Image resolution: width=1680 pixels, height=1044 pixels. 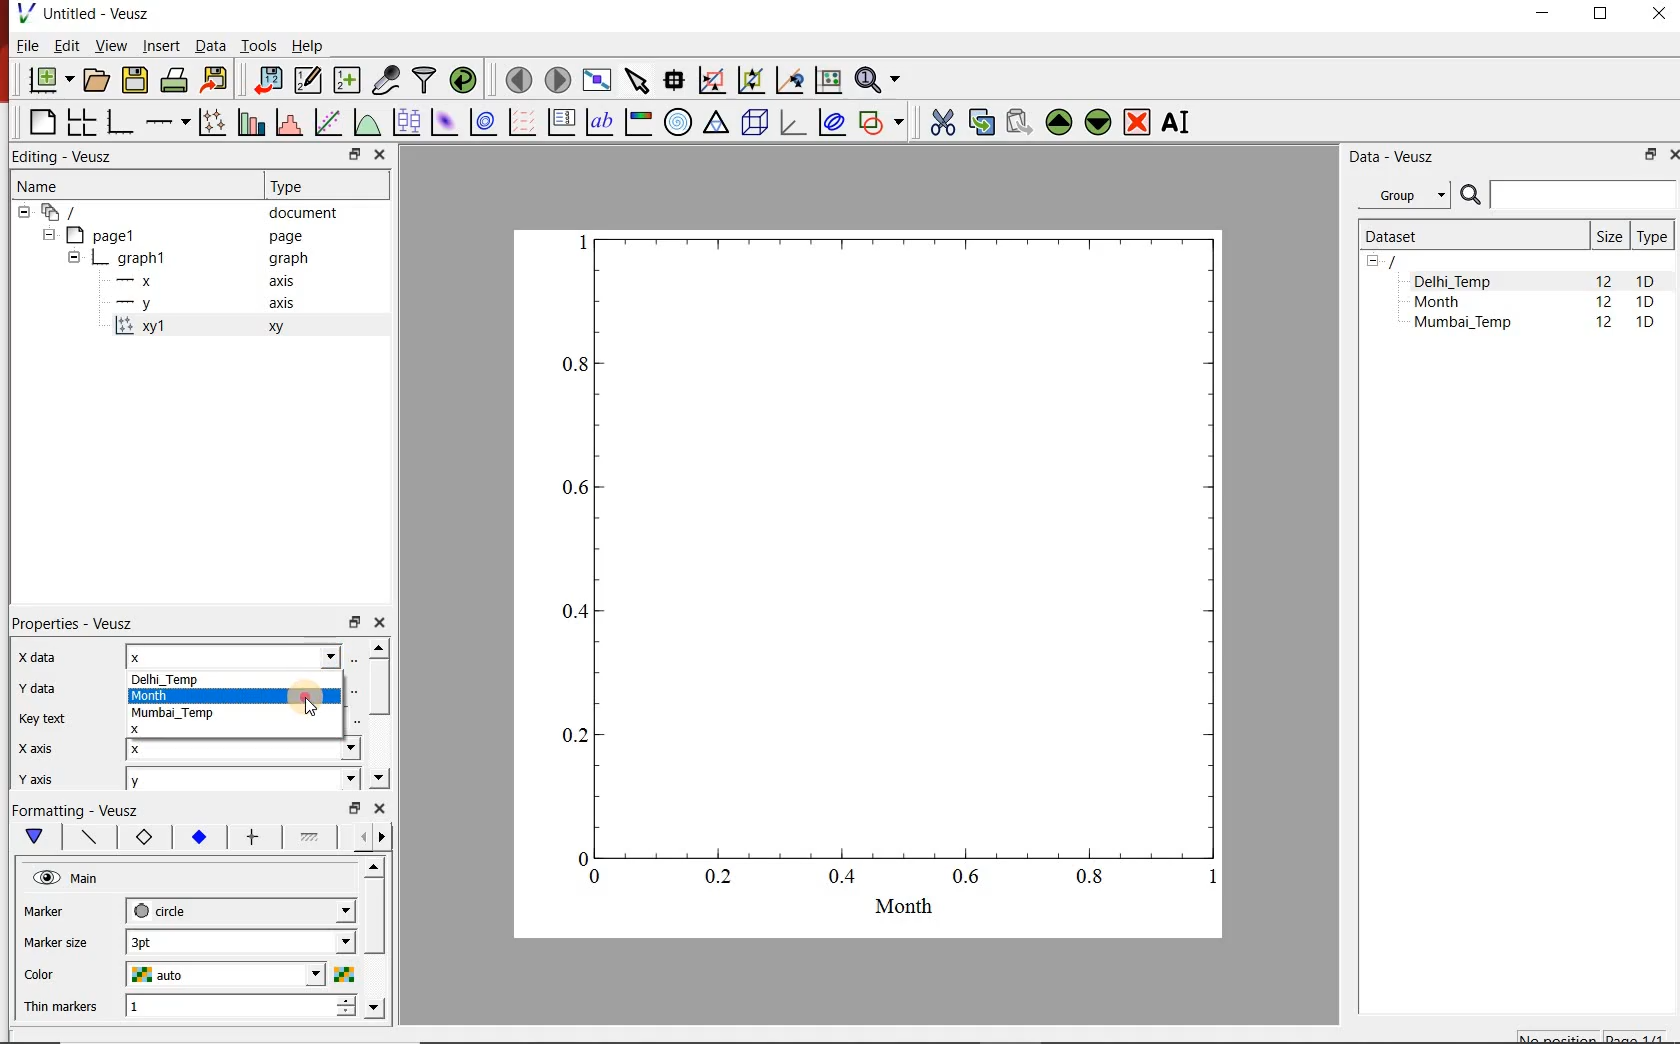 I want to click on Y data, so click(x=35, y=687).